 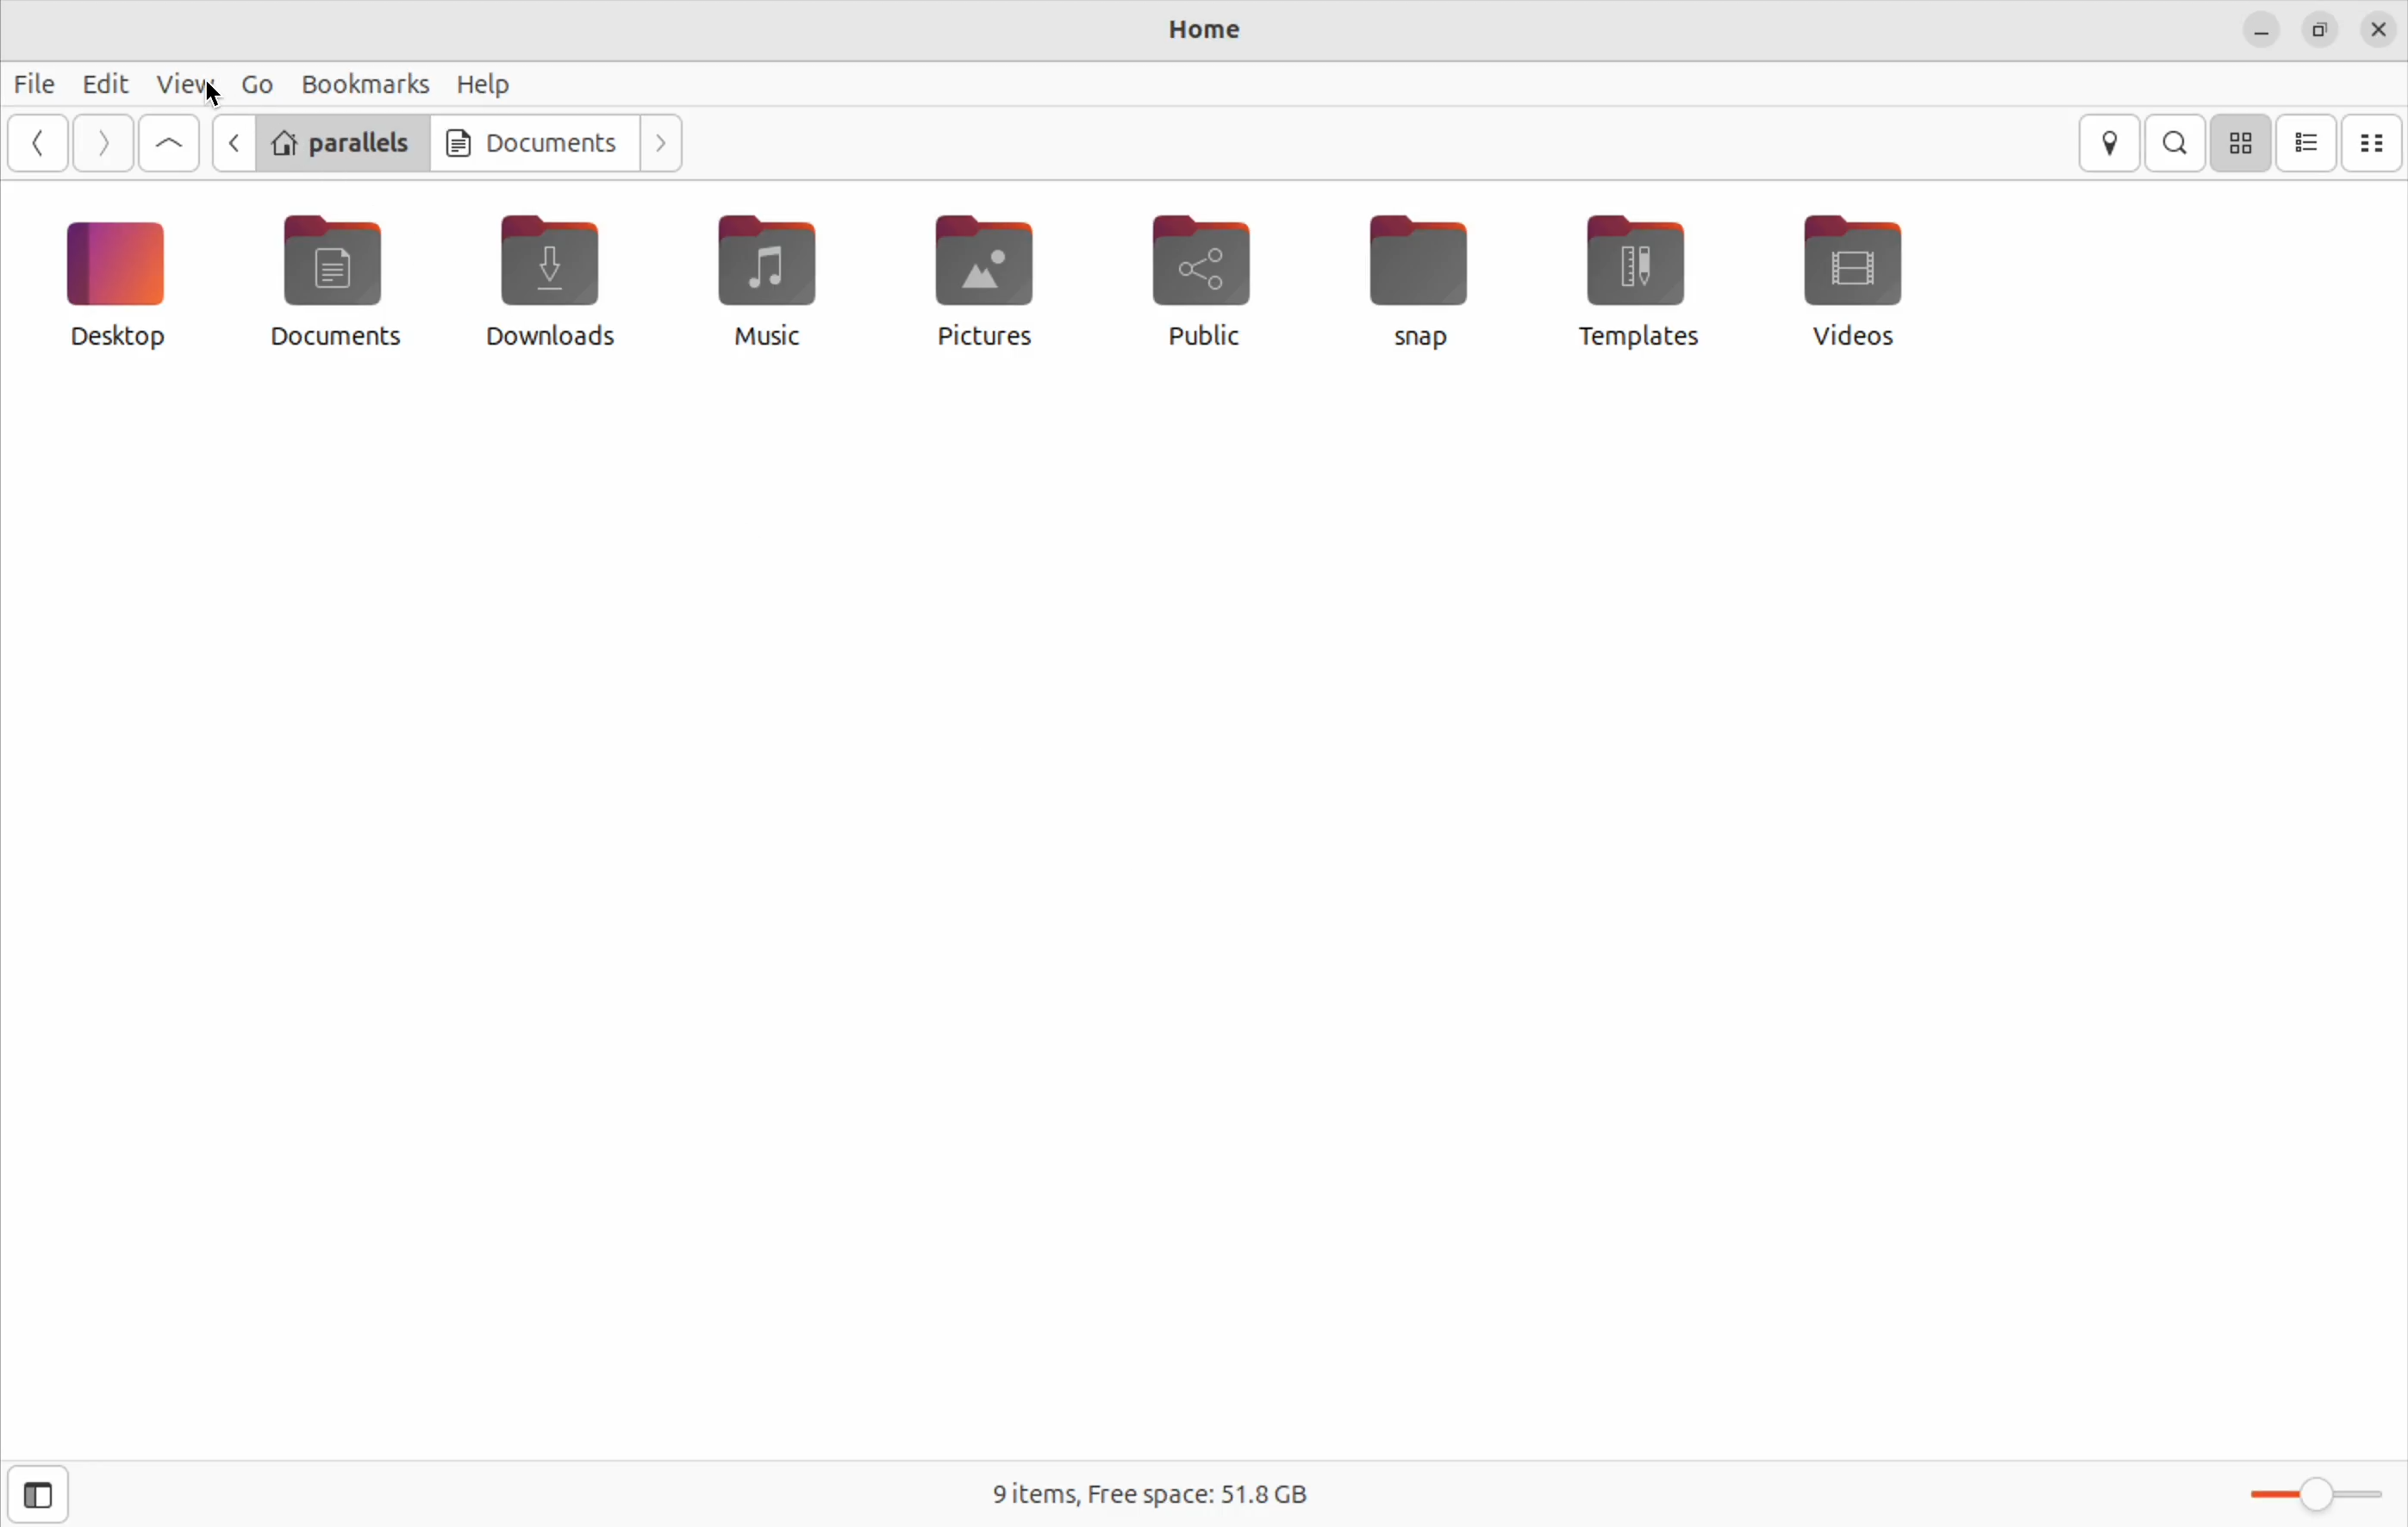 I want to click on toggle zoom, so click(x=2316, y=1498).